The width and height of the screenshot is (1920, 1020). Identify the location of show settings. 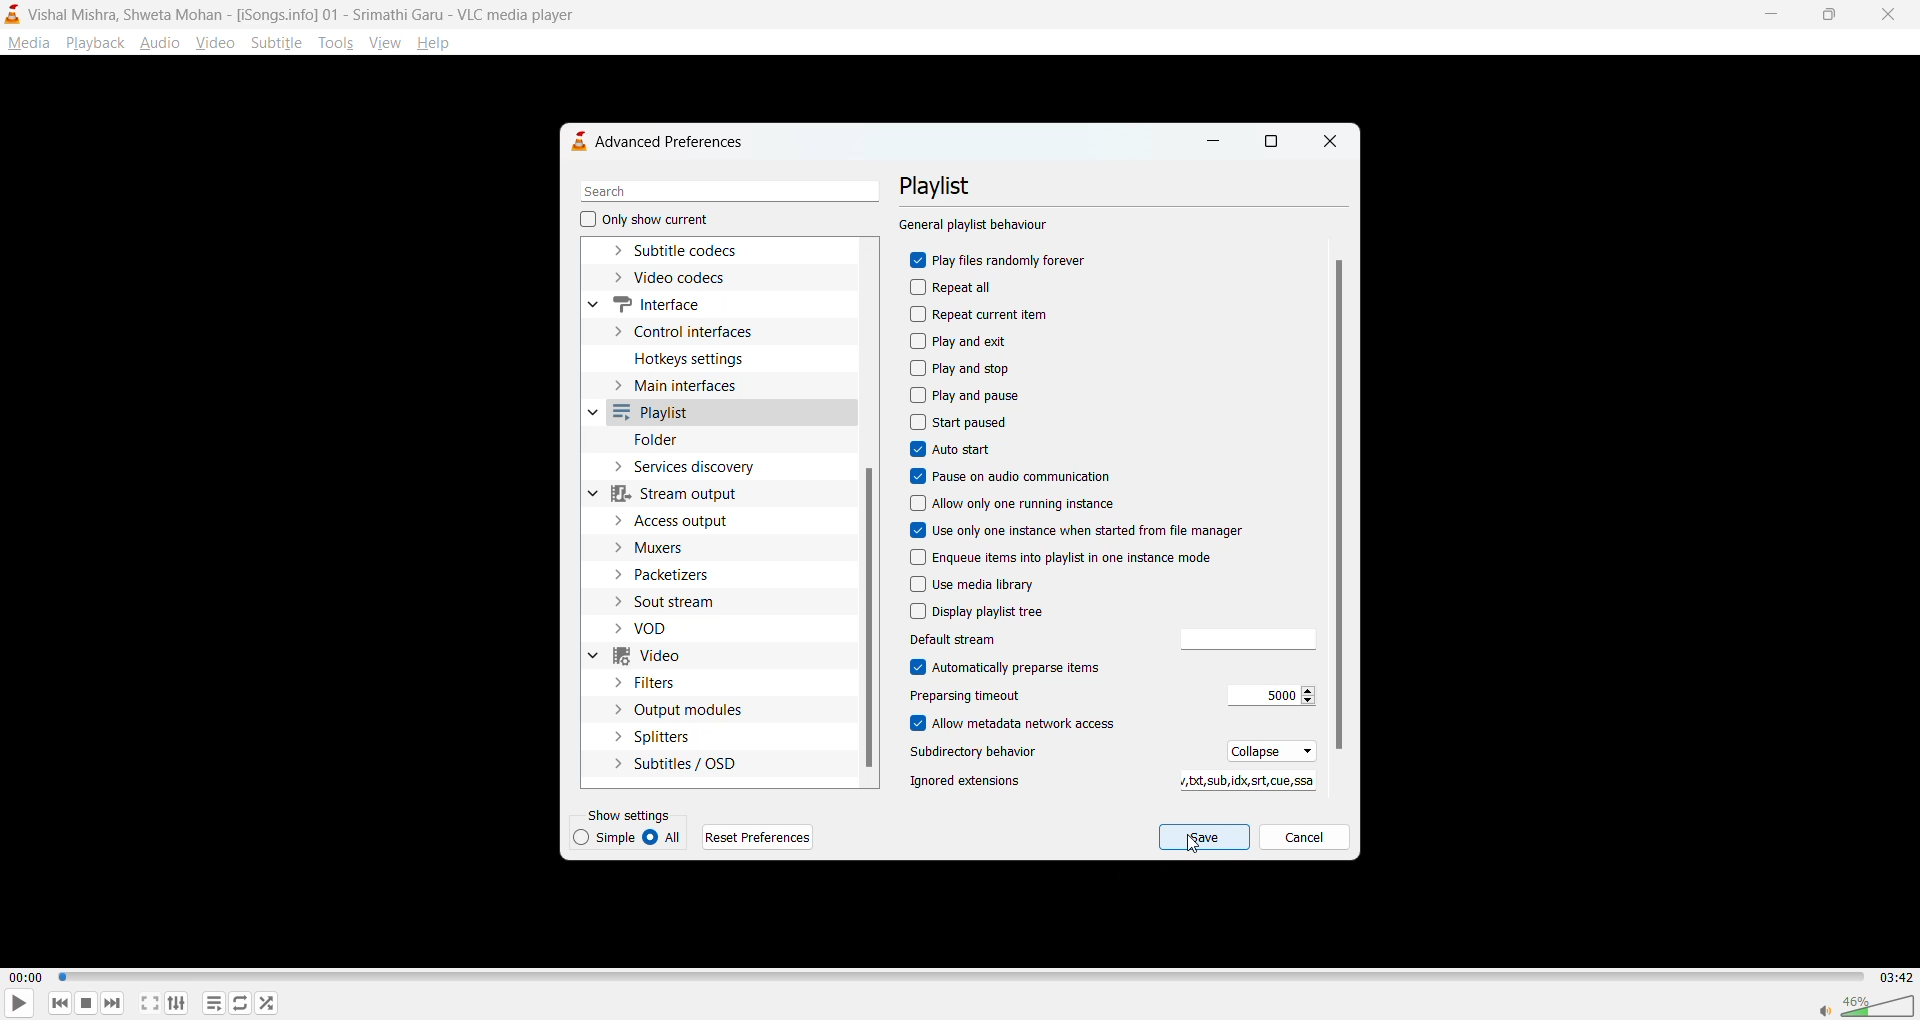
(633, 814).